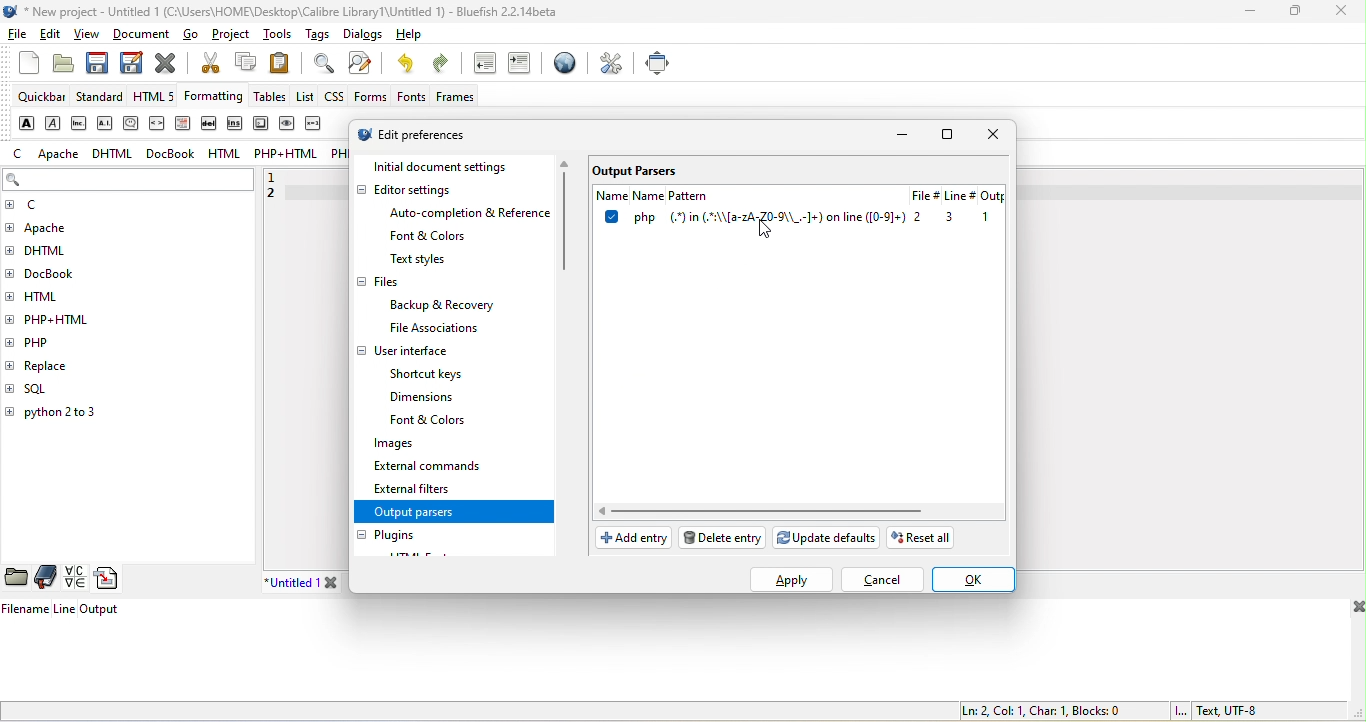 Image resolution: width=1366 pixels, height=722 pixels. Describe the element at coordinates (222, 153) in the screenshot. I see `html` at that location.